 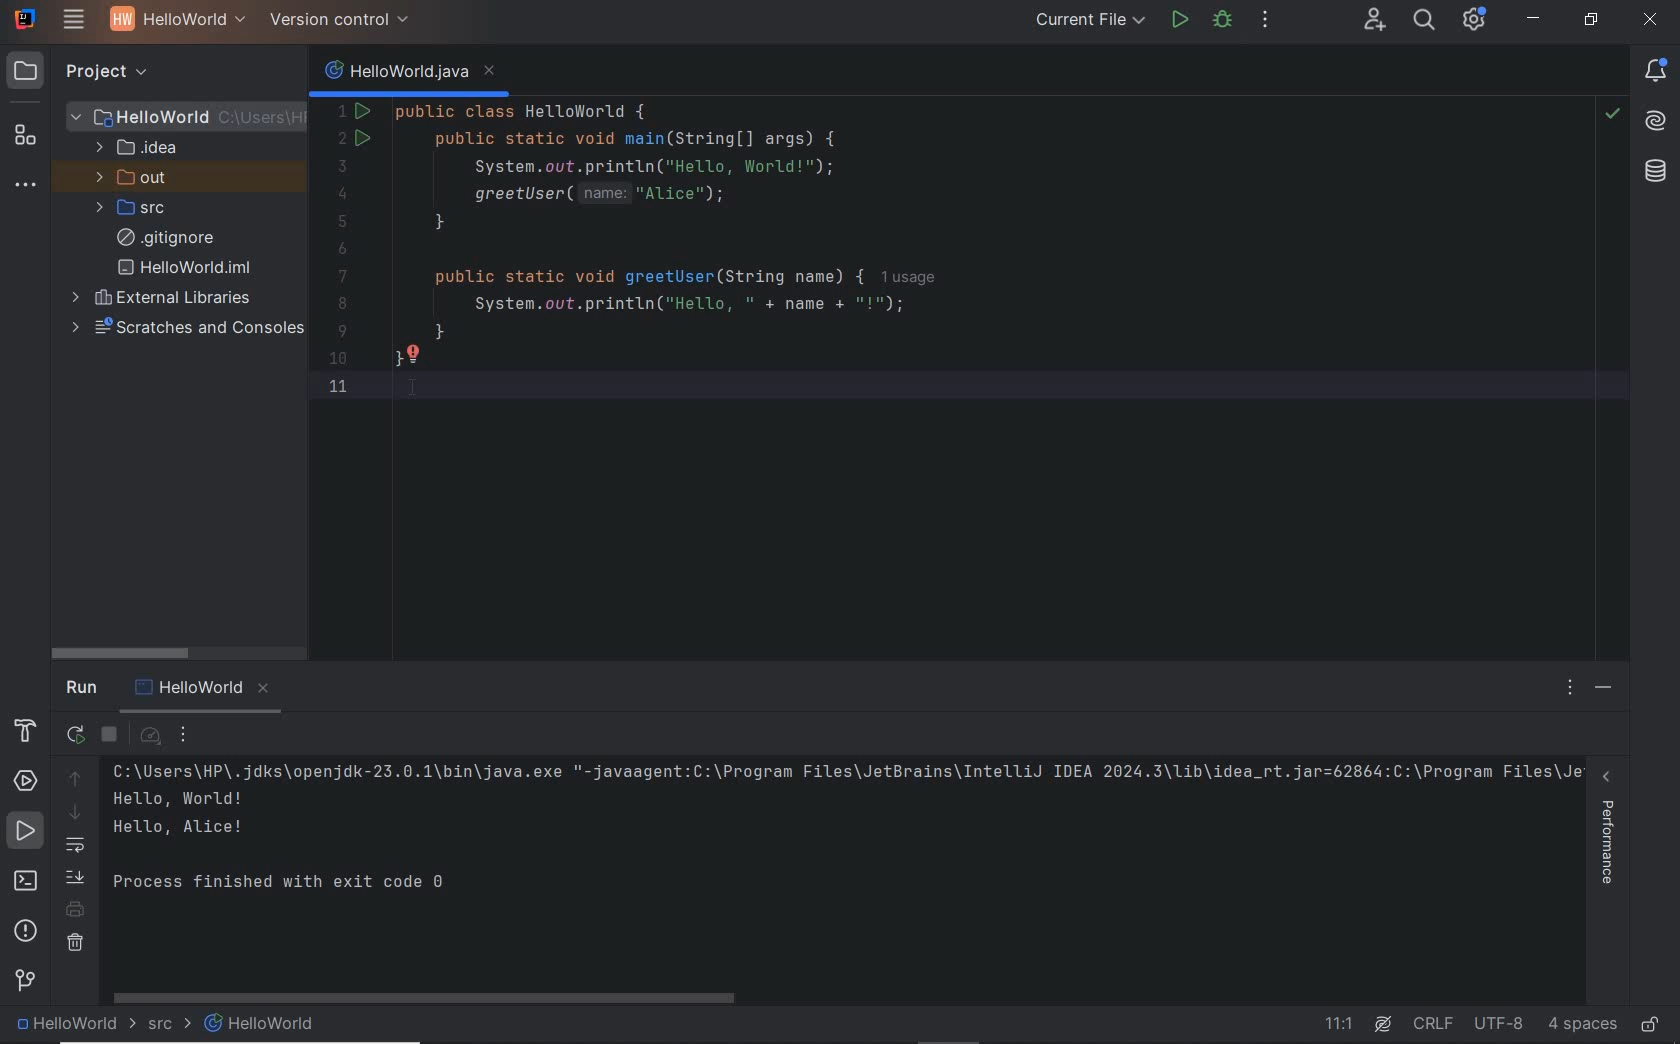 What do you see at coordinates (26, 19) in the screenshot?
I see `Application logo` at bounding box center [26, 19].